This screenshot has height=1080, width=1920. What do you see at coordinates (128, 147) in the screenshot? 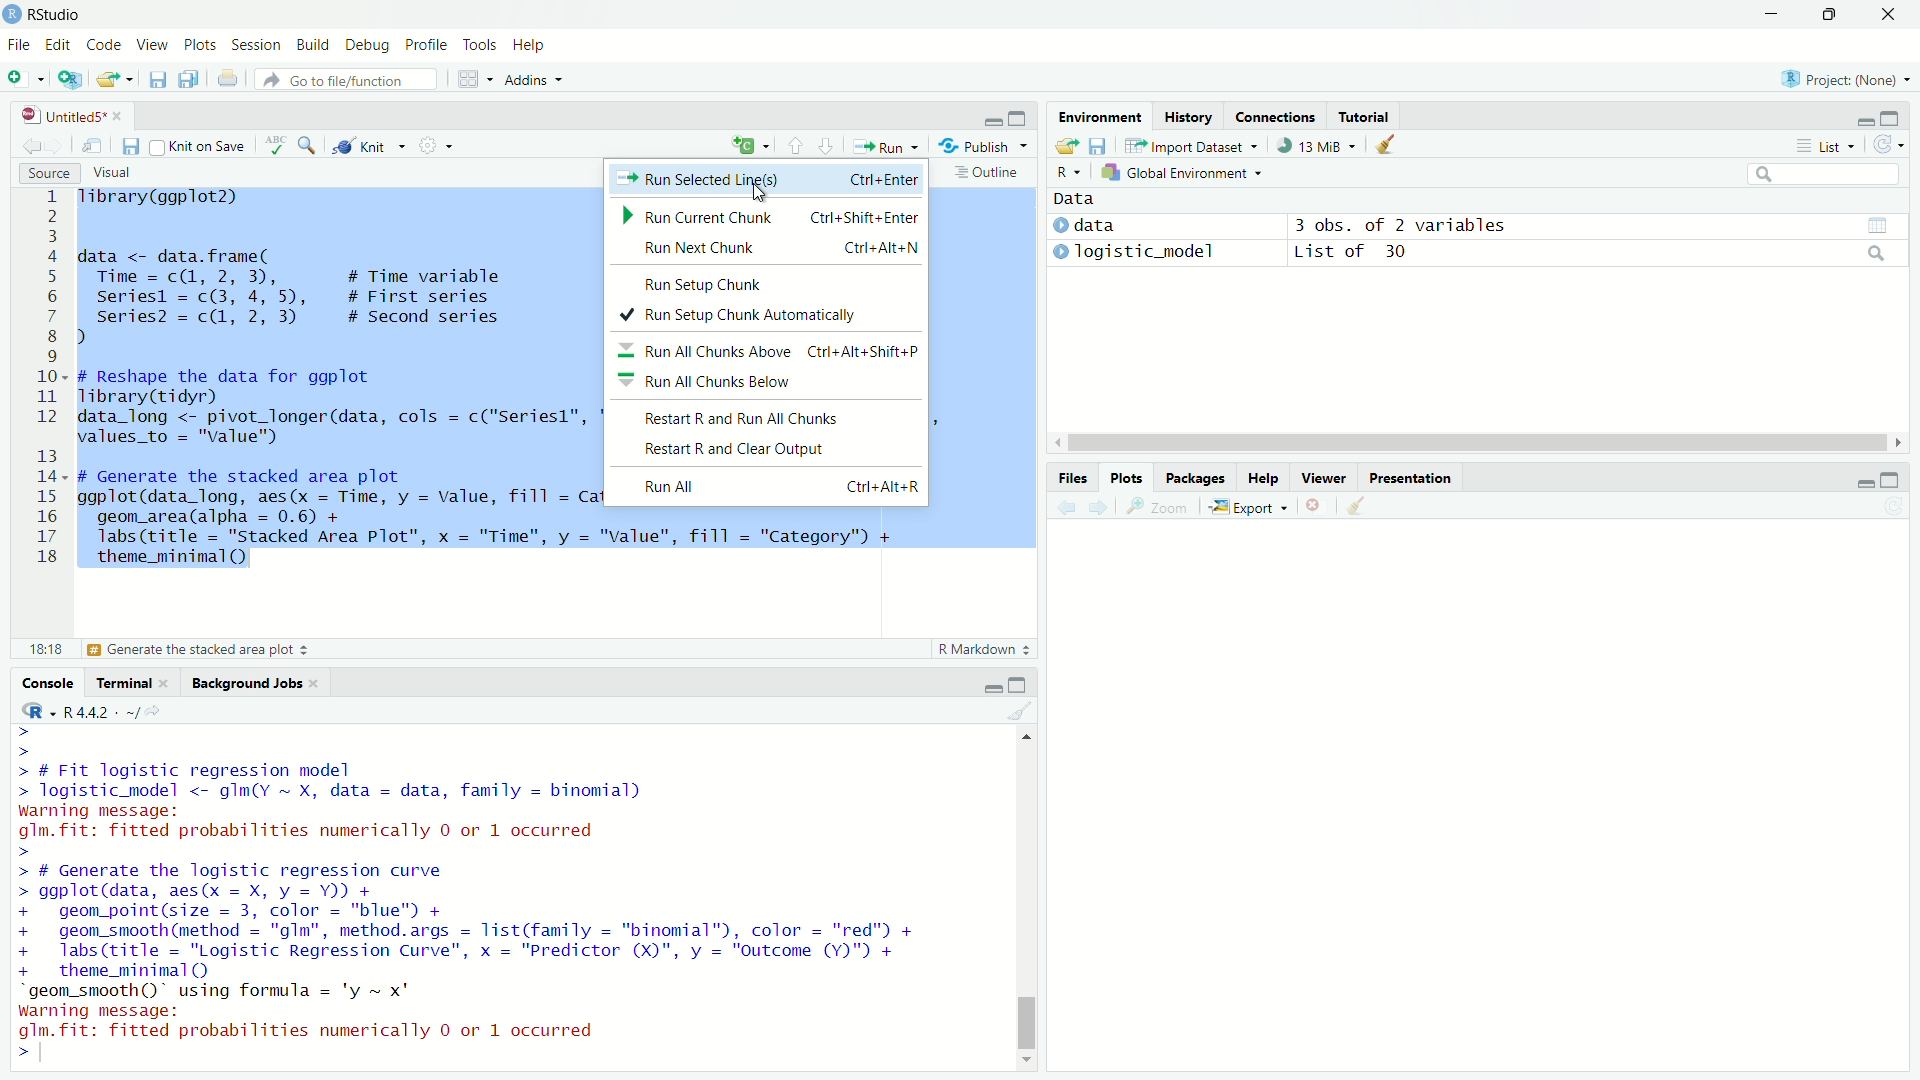
I see `save` at bounding box center [128, 147].